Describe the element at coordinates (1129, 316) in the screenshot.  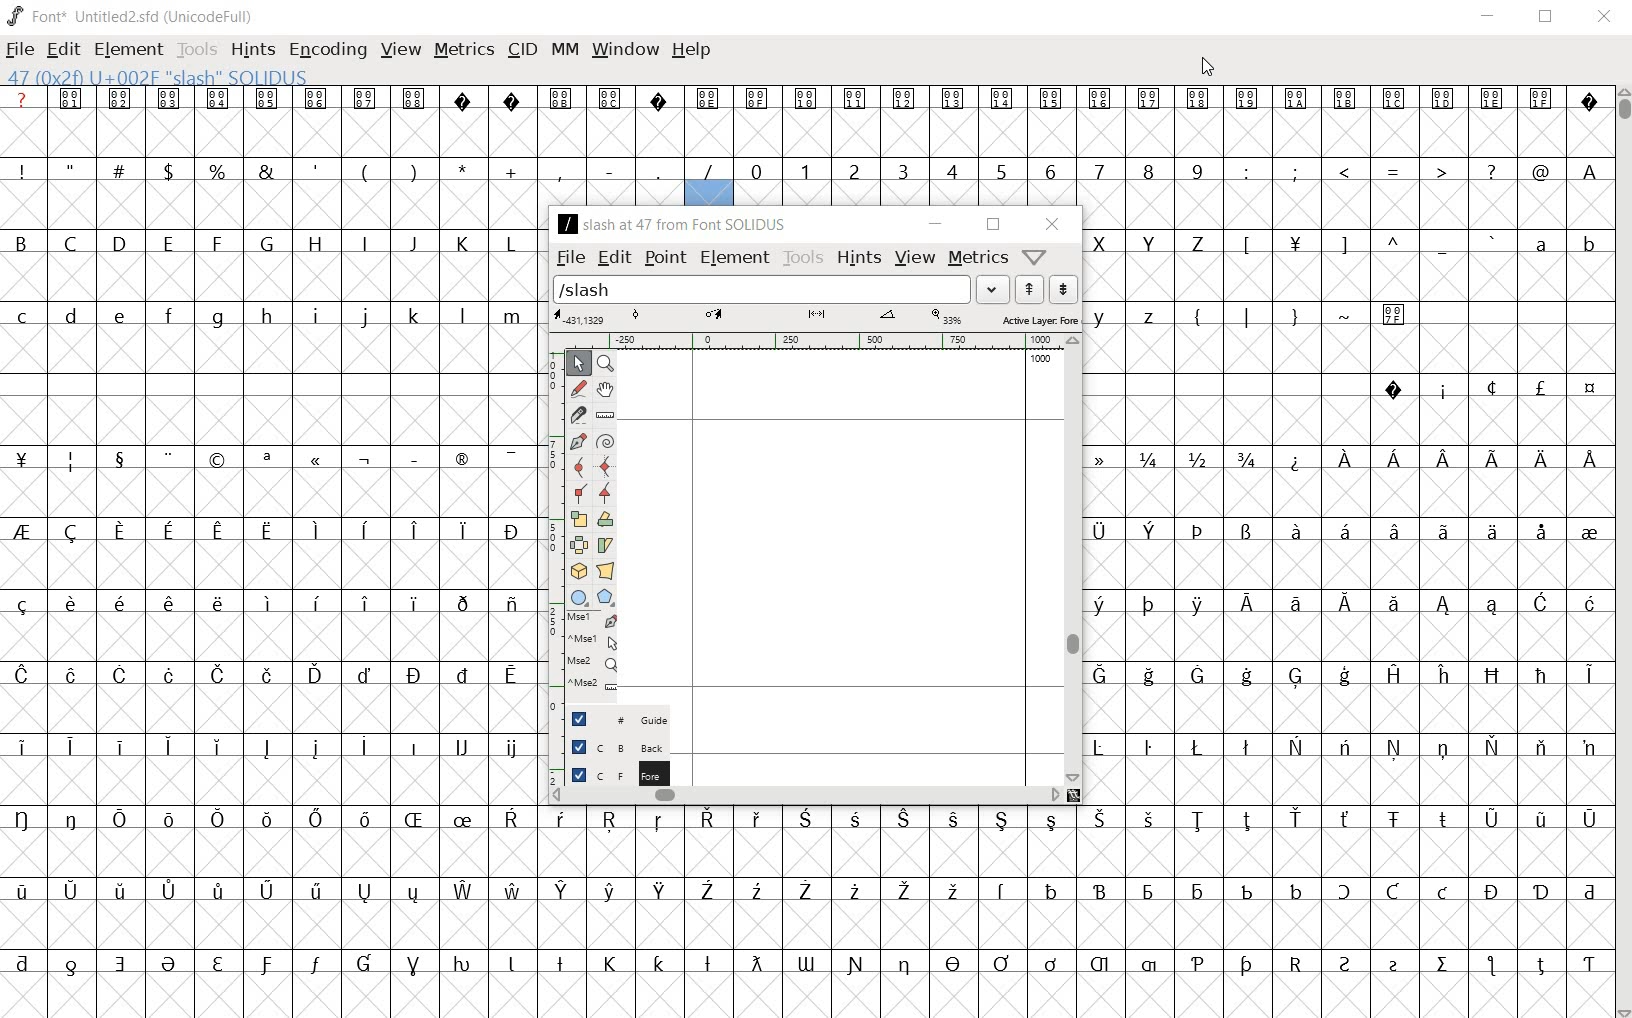
I see `y z` at that location.